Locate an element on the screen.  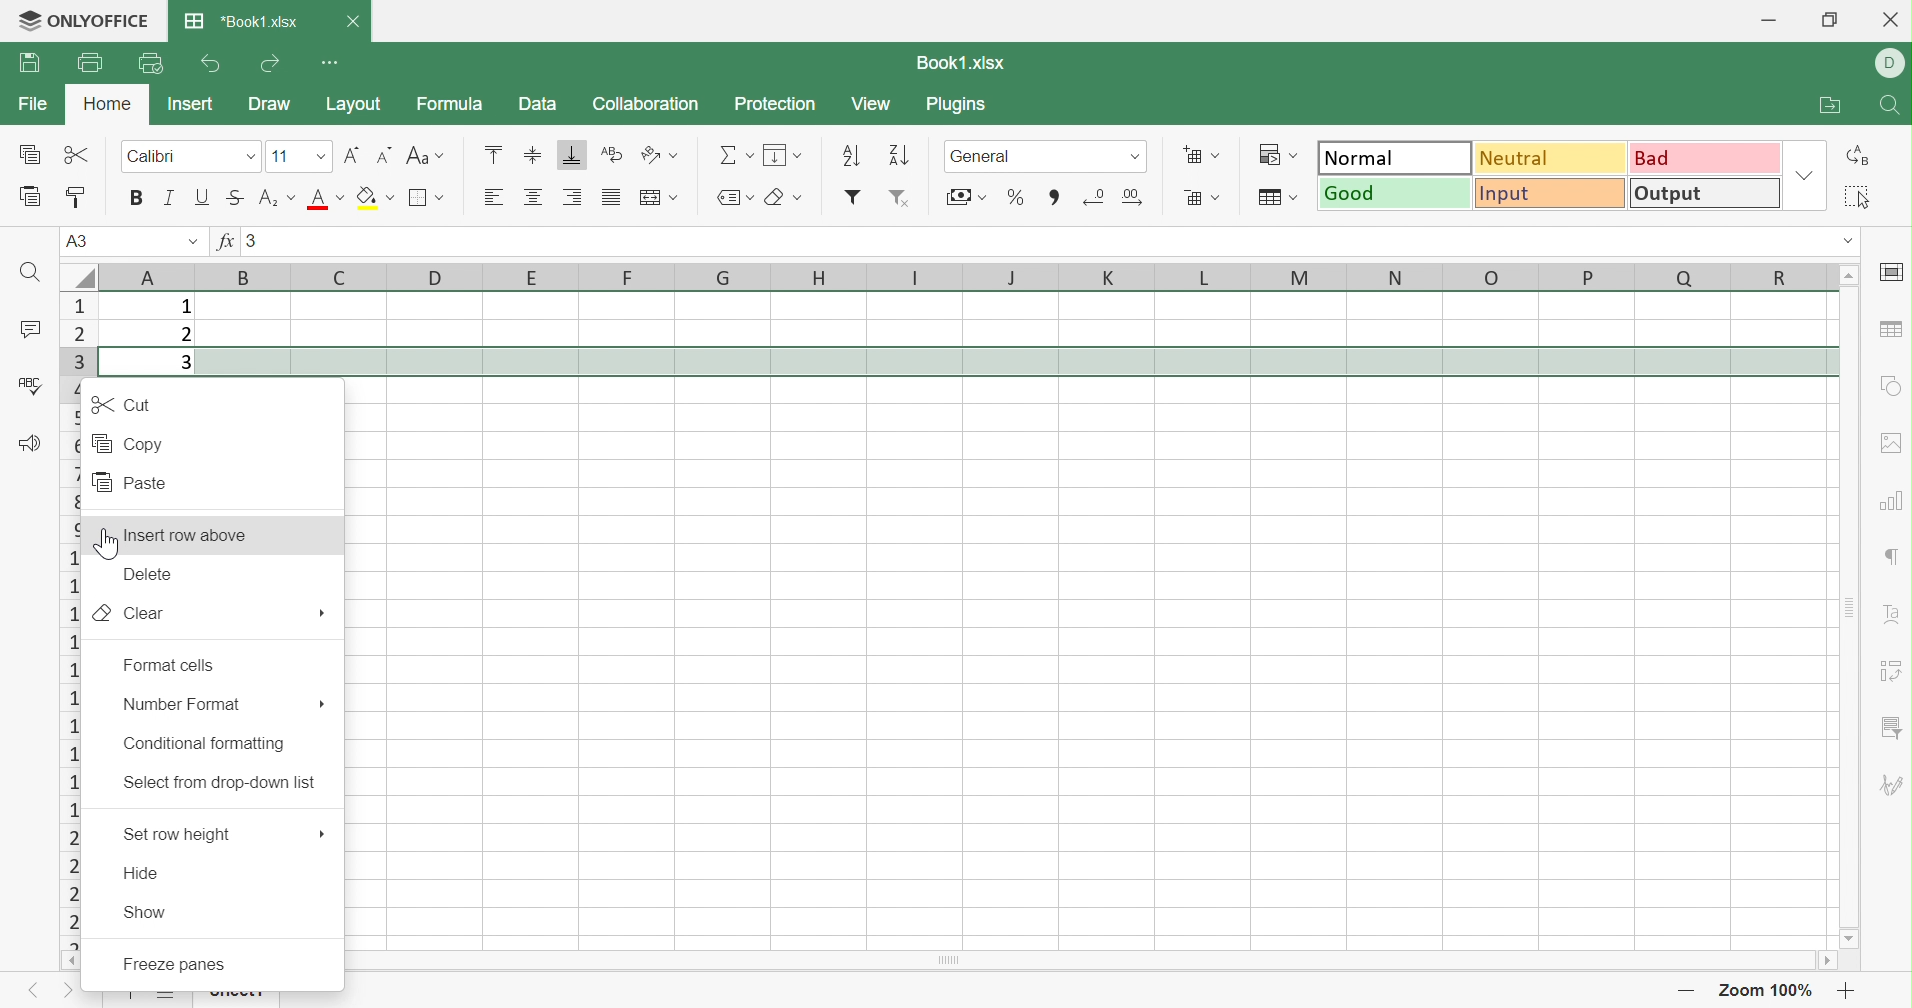
Paste is located at coordinates (129, 481).